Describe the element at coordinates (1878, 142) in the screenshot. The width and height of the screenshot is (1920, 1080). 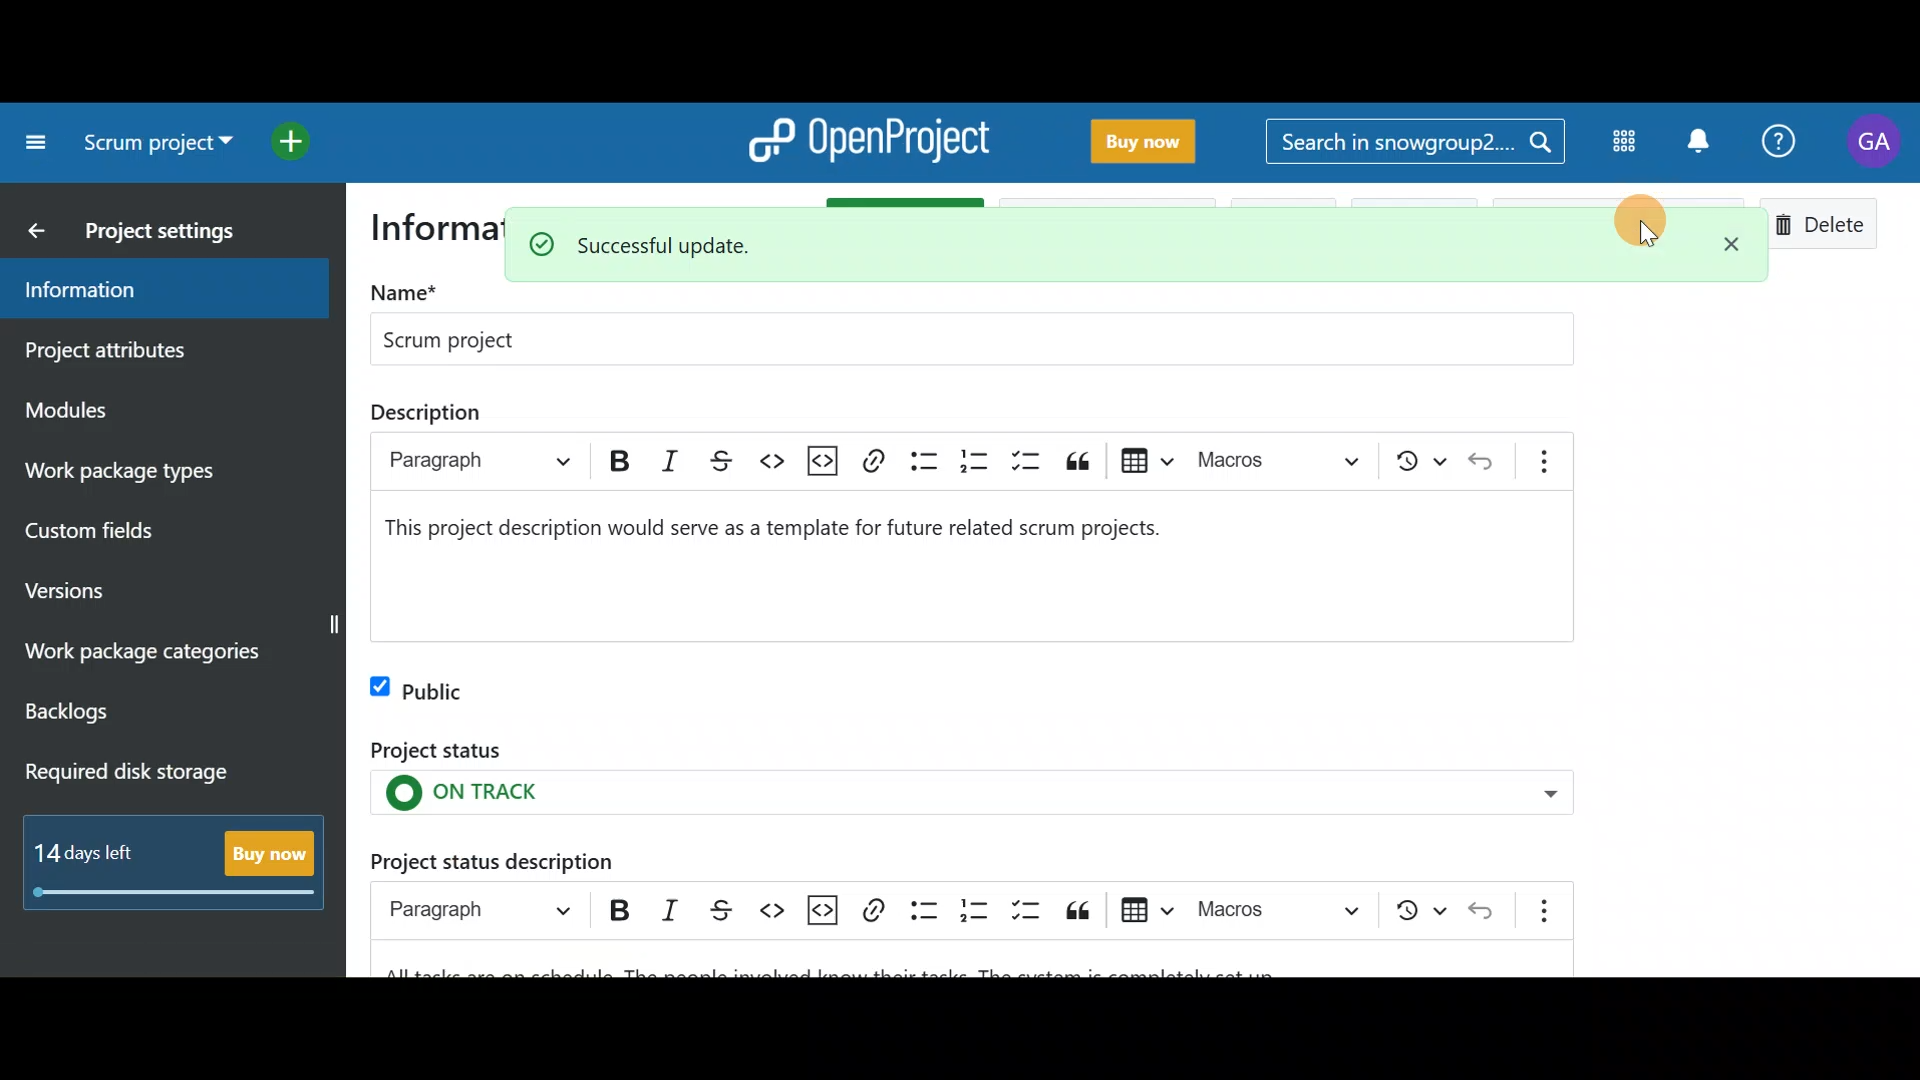
I see `Account name` at that location.